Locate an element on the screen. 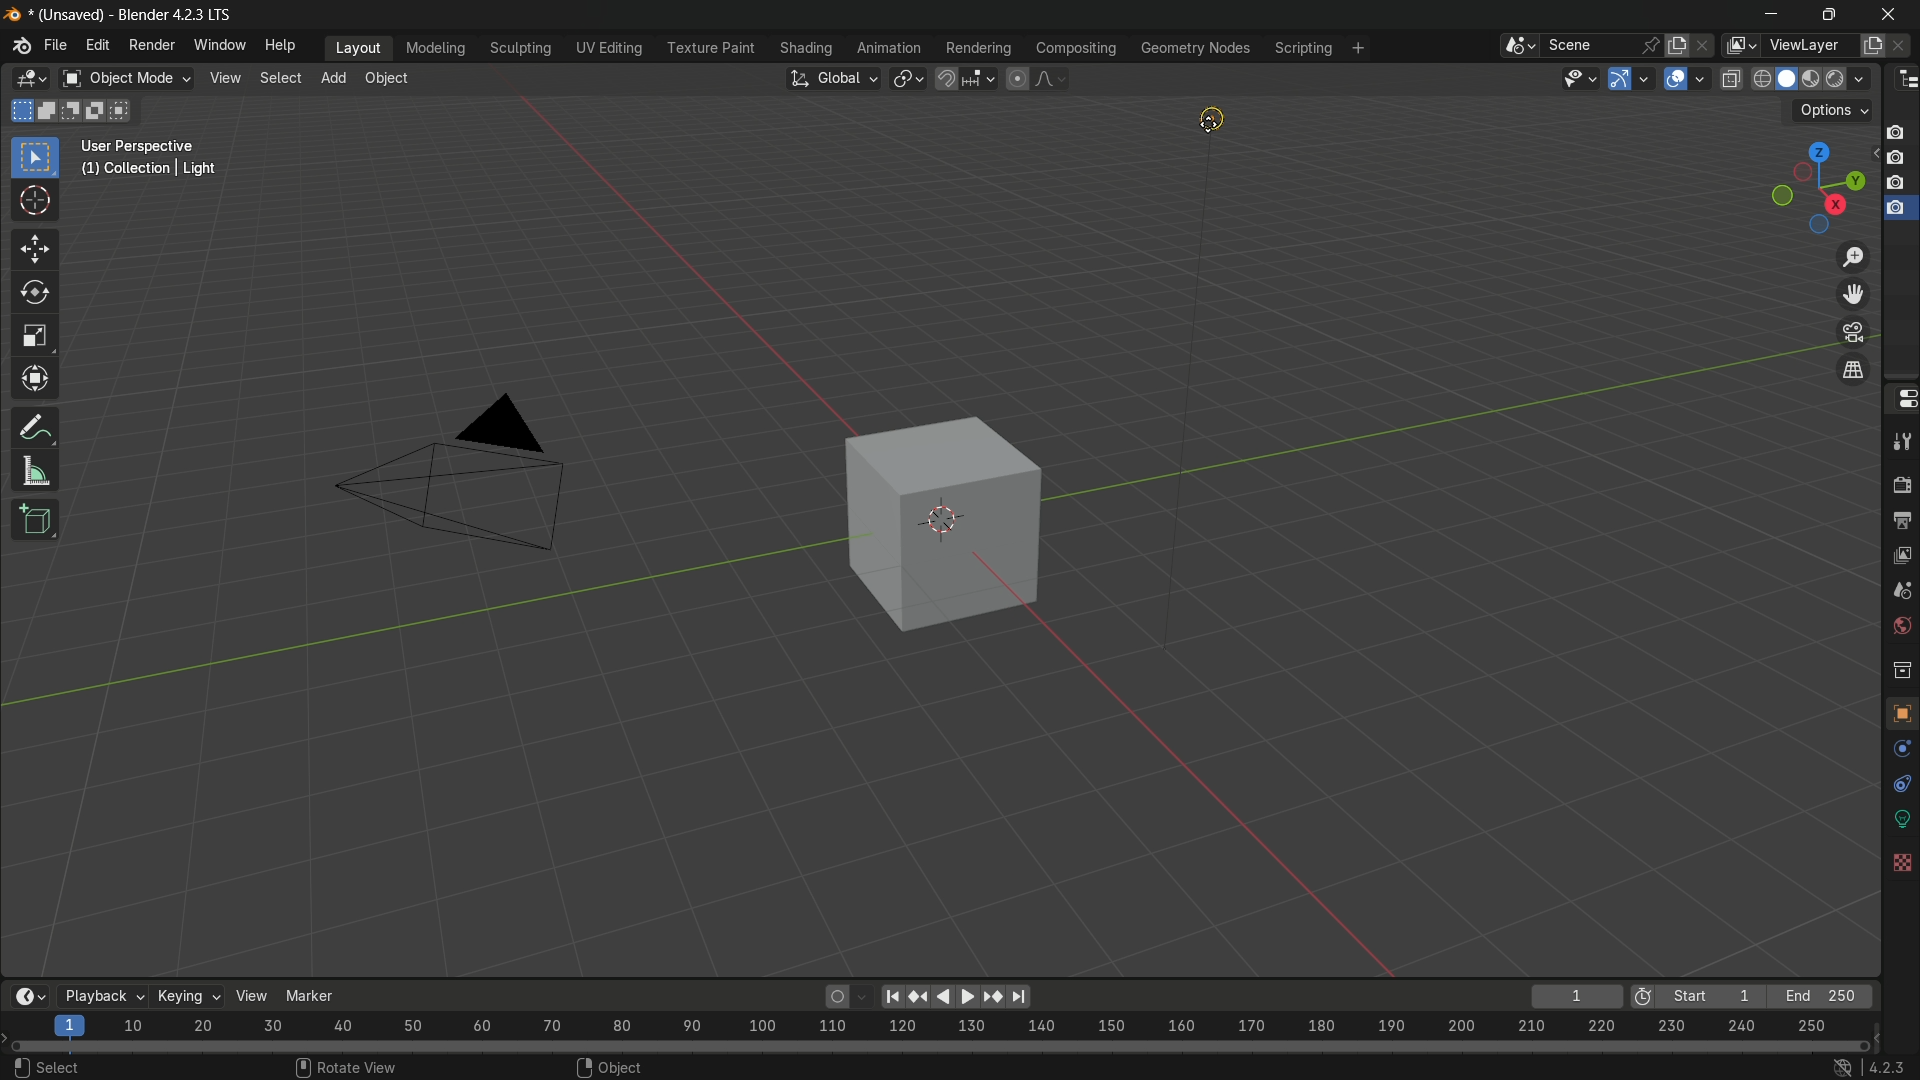 This screenshot has height=1080, width=1920. output is located at coordinates (1900, 518).